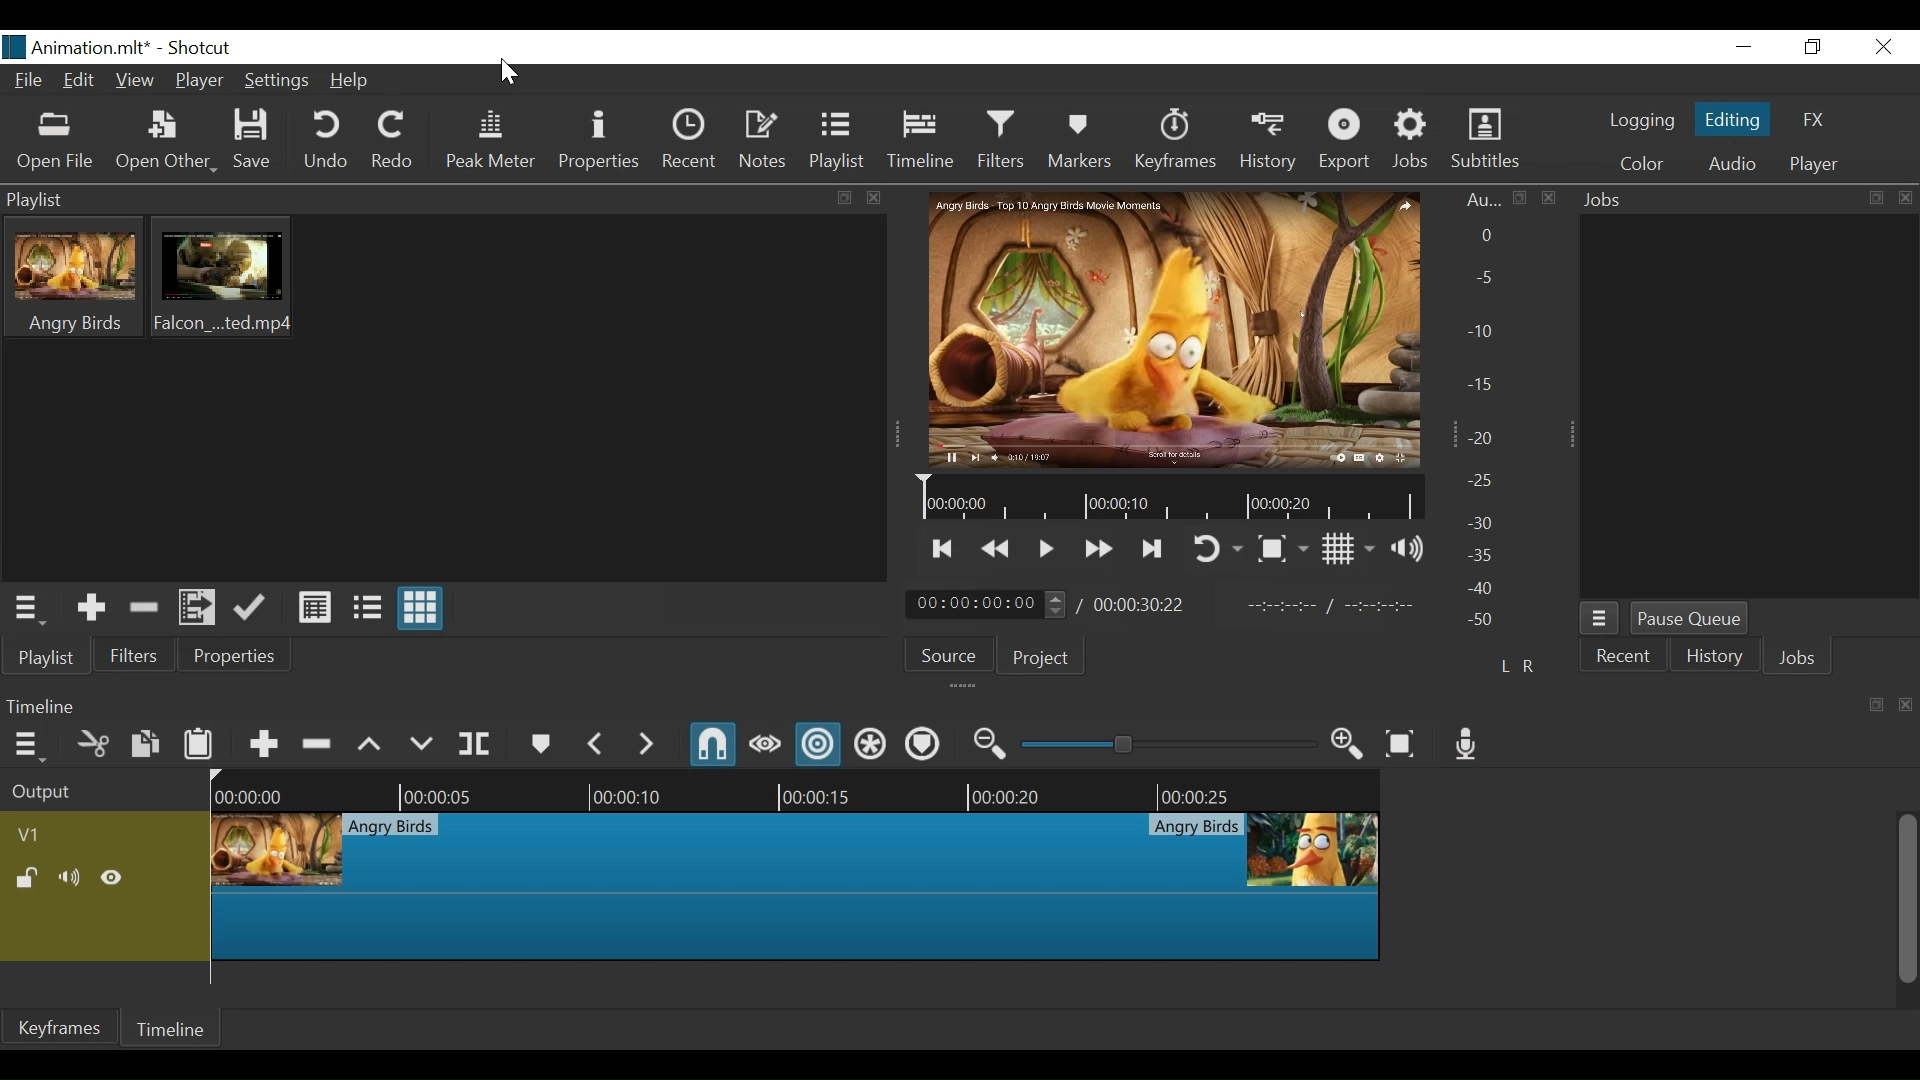 The width and height of the screenshot is (1920, 1080). Describe the element at coordinates (490, 142) in the screenshot. I see `Peak Meter` at that location.